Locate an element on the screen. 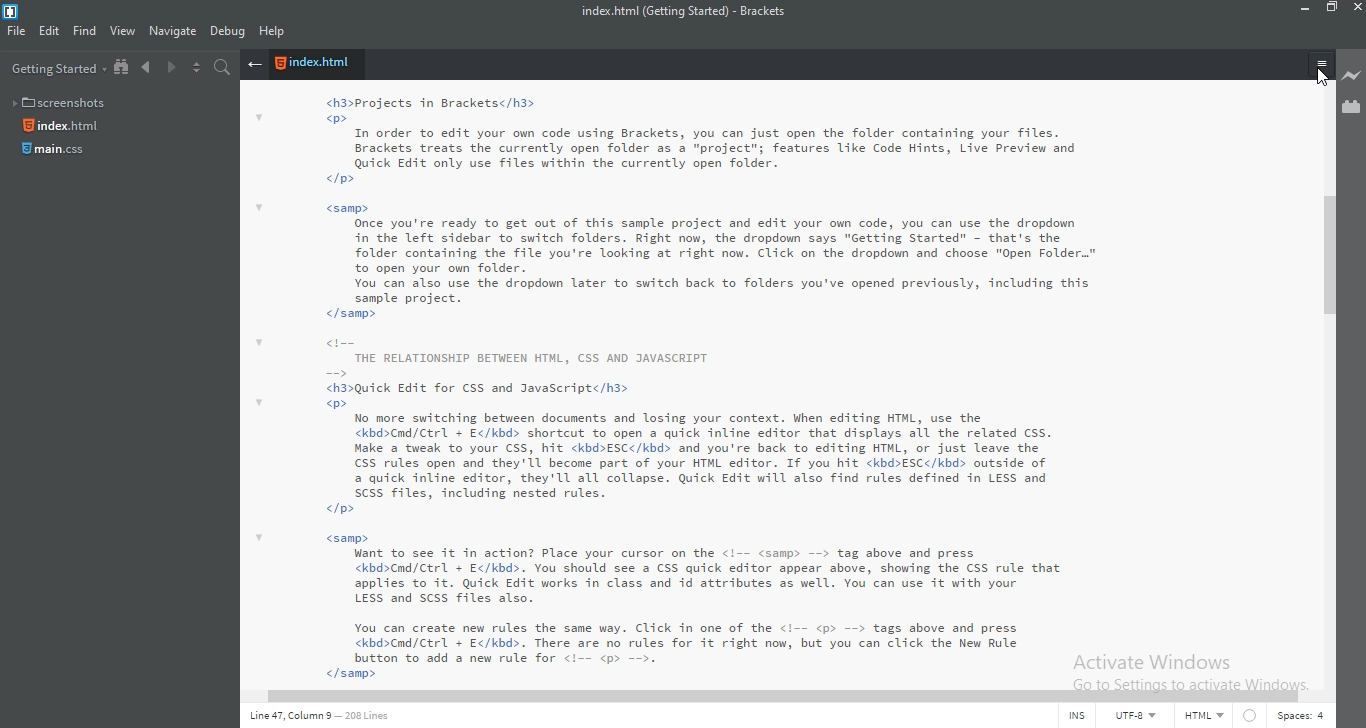 The image size is (1366, 728). scroll bar is located at coordinates (1332, 255).